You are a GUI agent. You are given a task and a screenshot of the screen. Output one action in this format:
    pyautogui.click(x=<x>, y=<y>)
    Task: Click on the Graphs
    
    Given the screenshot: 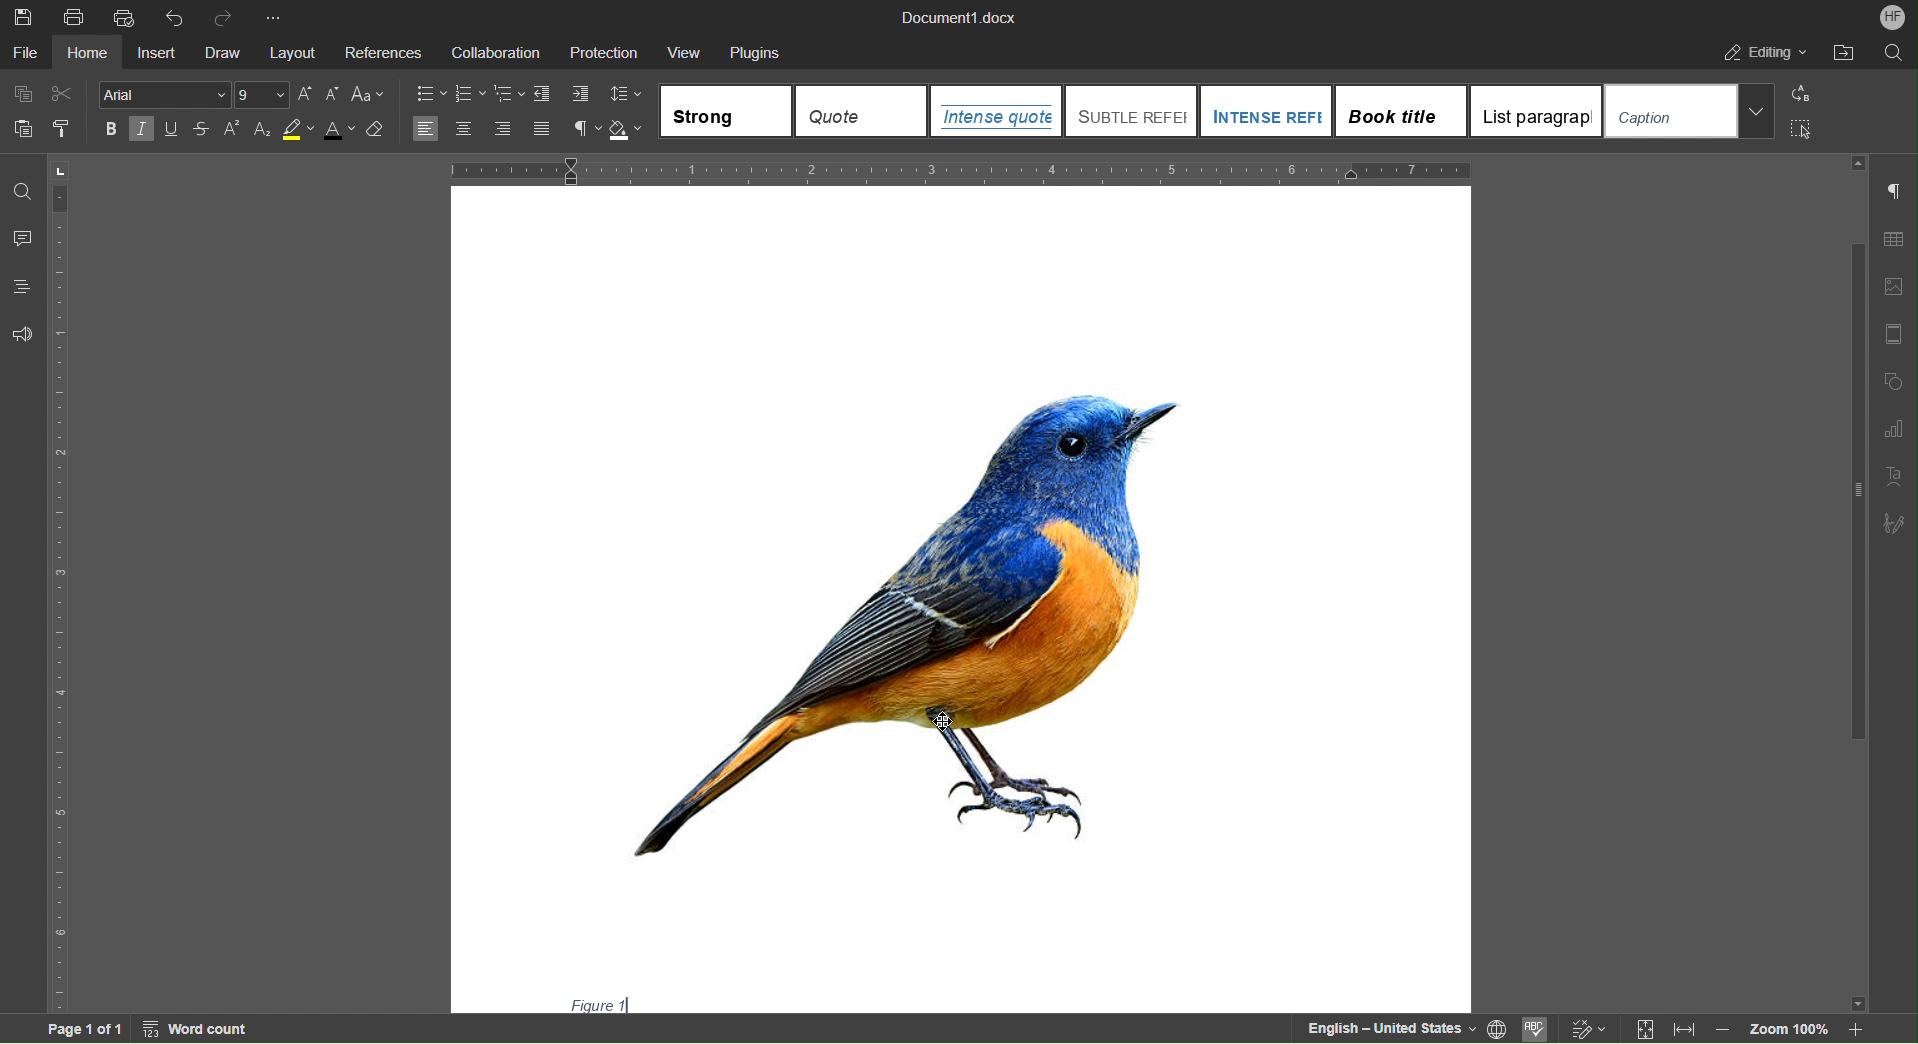 What is the action you would take?
    pyautogui.click(x=1892, y=430)
    